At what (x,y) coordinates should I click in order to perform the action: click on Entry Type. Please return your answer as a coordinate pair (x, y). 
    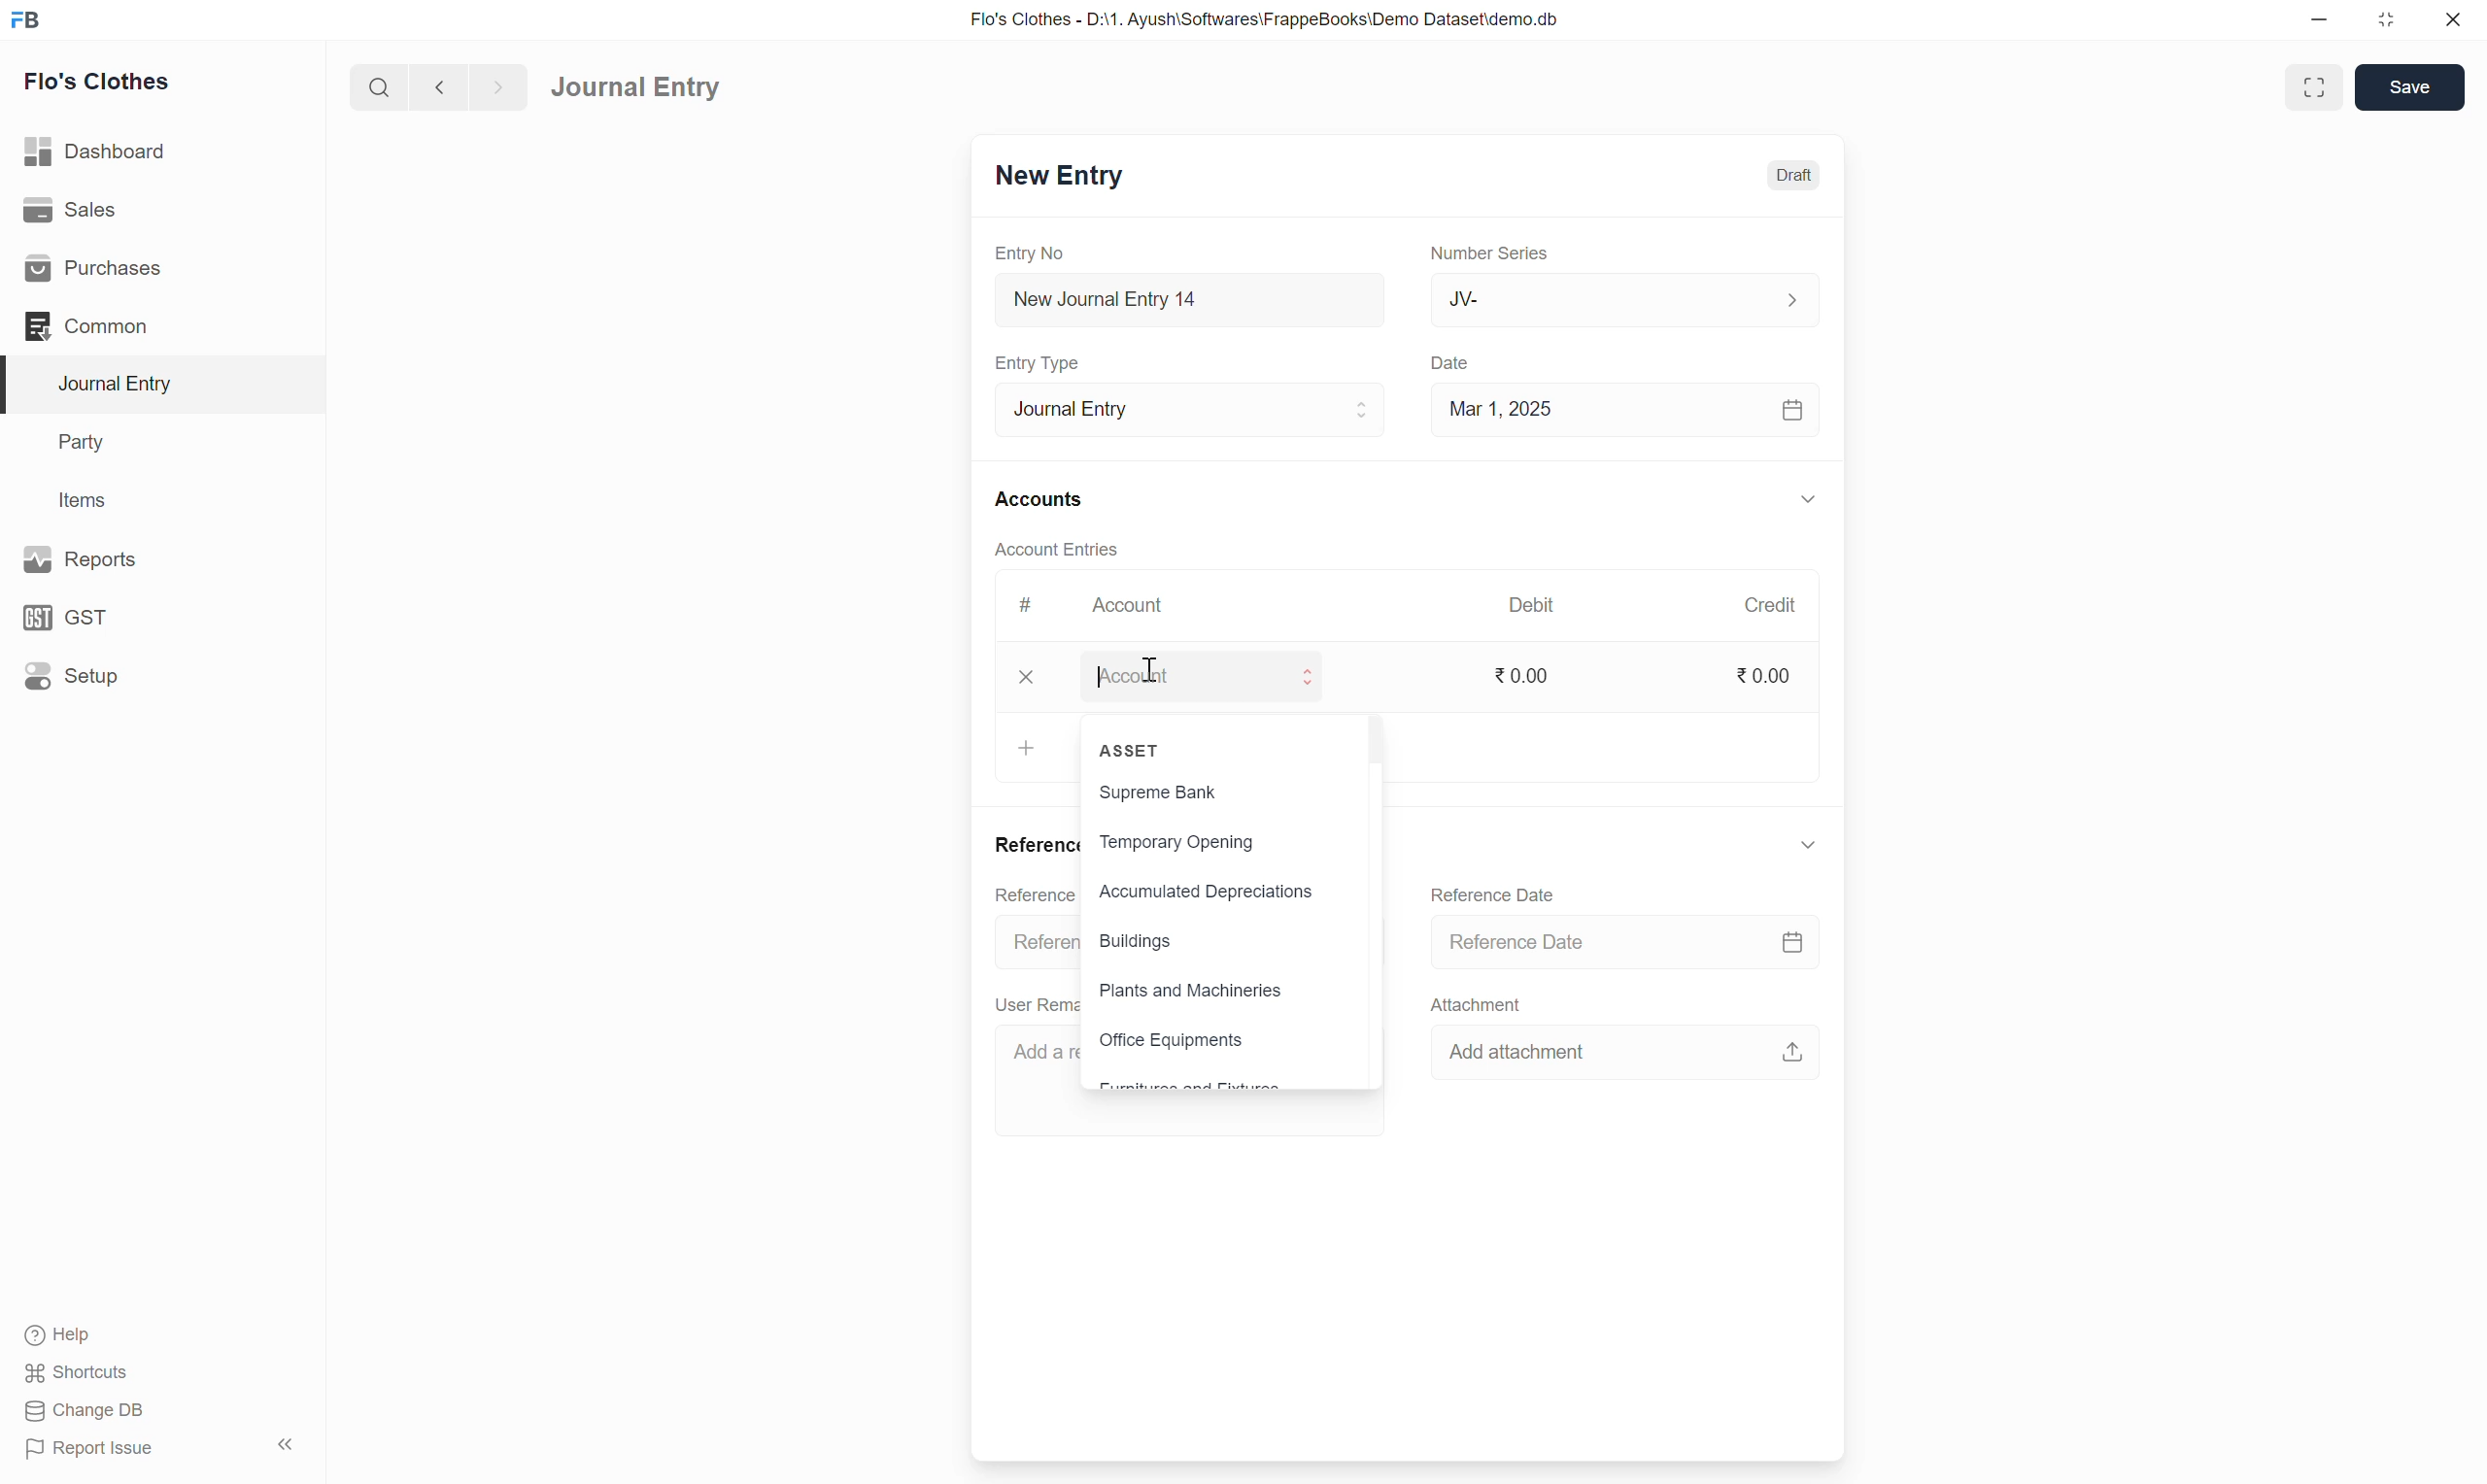
    Looking at the image, I should click on (1044, 363).